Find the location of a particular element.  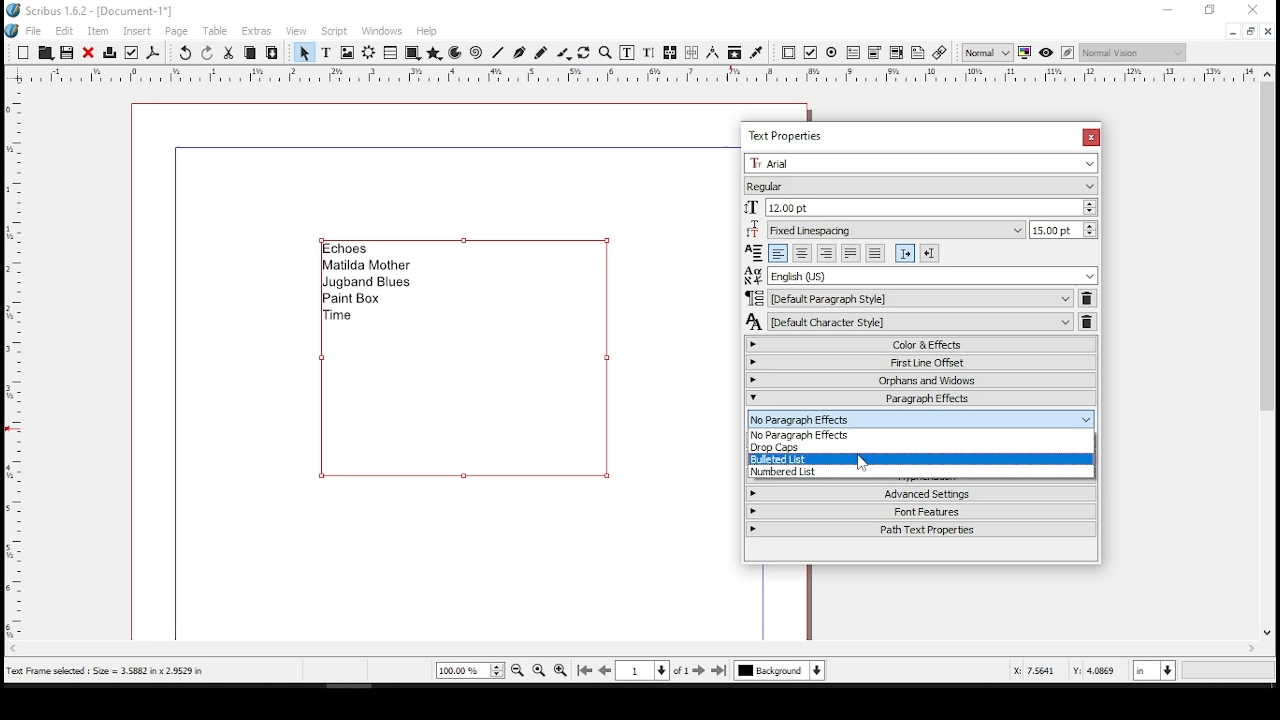

 is located at coordinates (755, 252).